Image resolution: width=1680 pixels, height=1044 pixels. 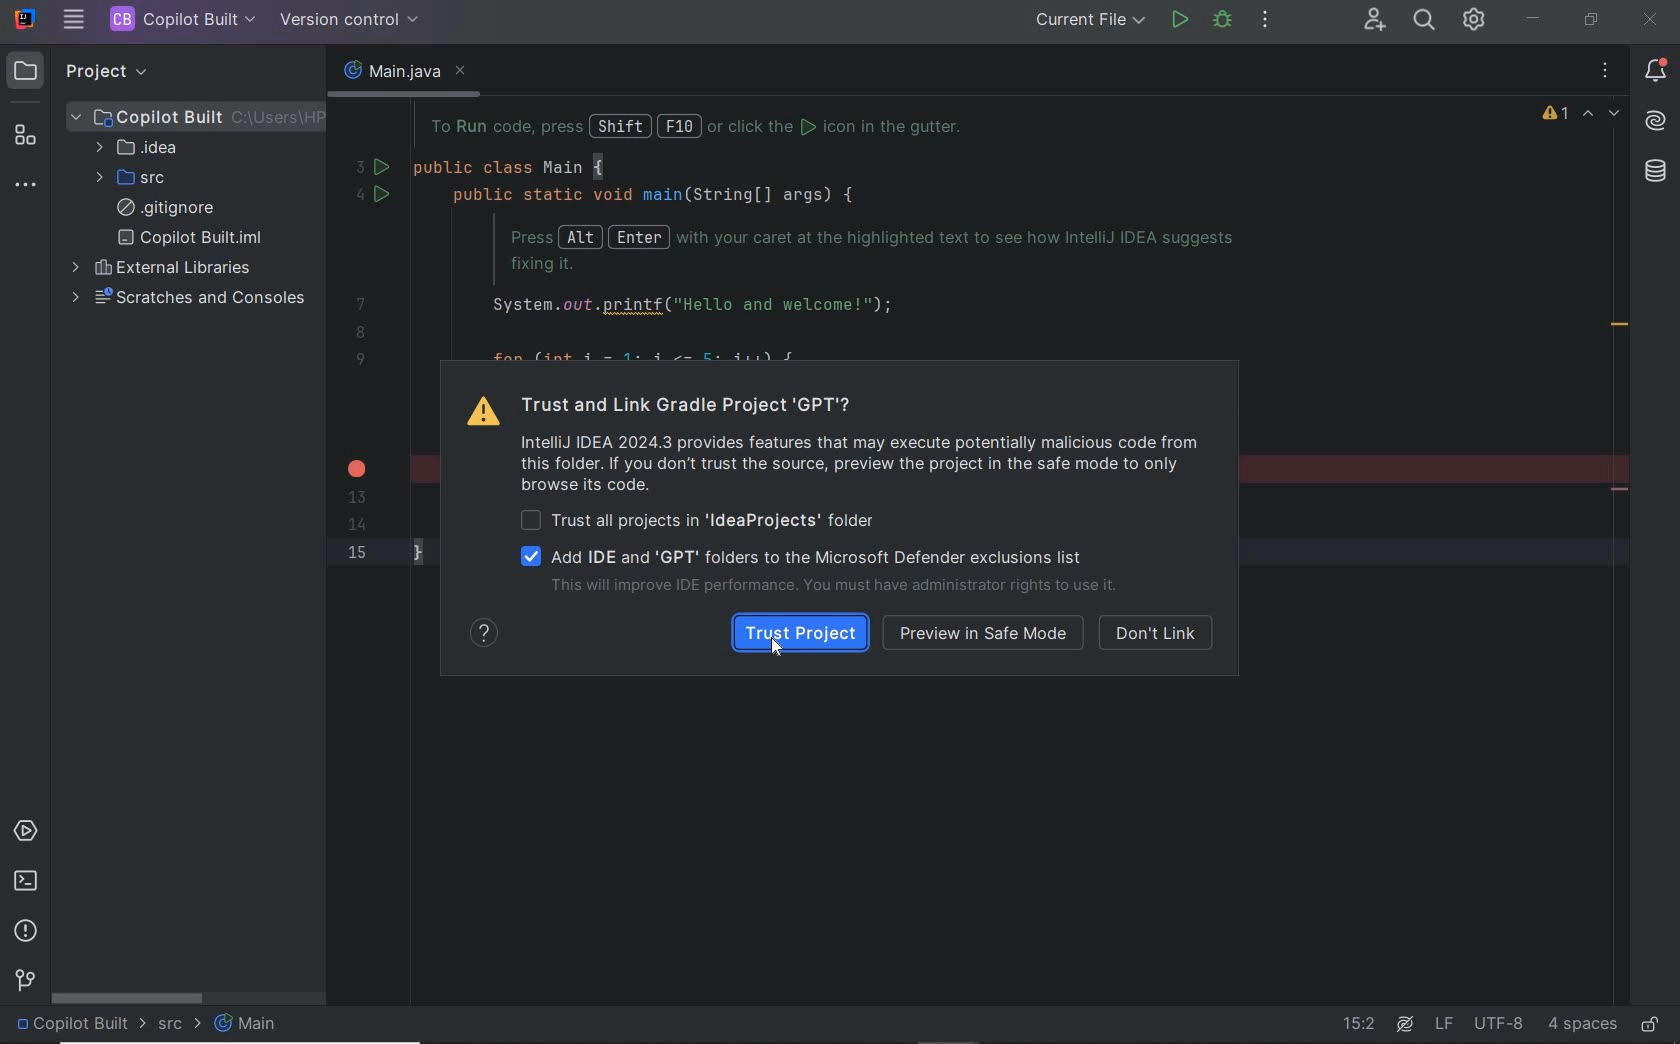 I want to click on version control, so click(x=22, y=982).